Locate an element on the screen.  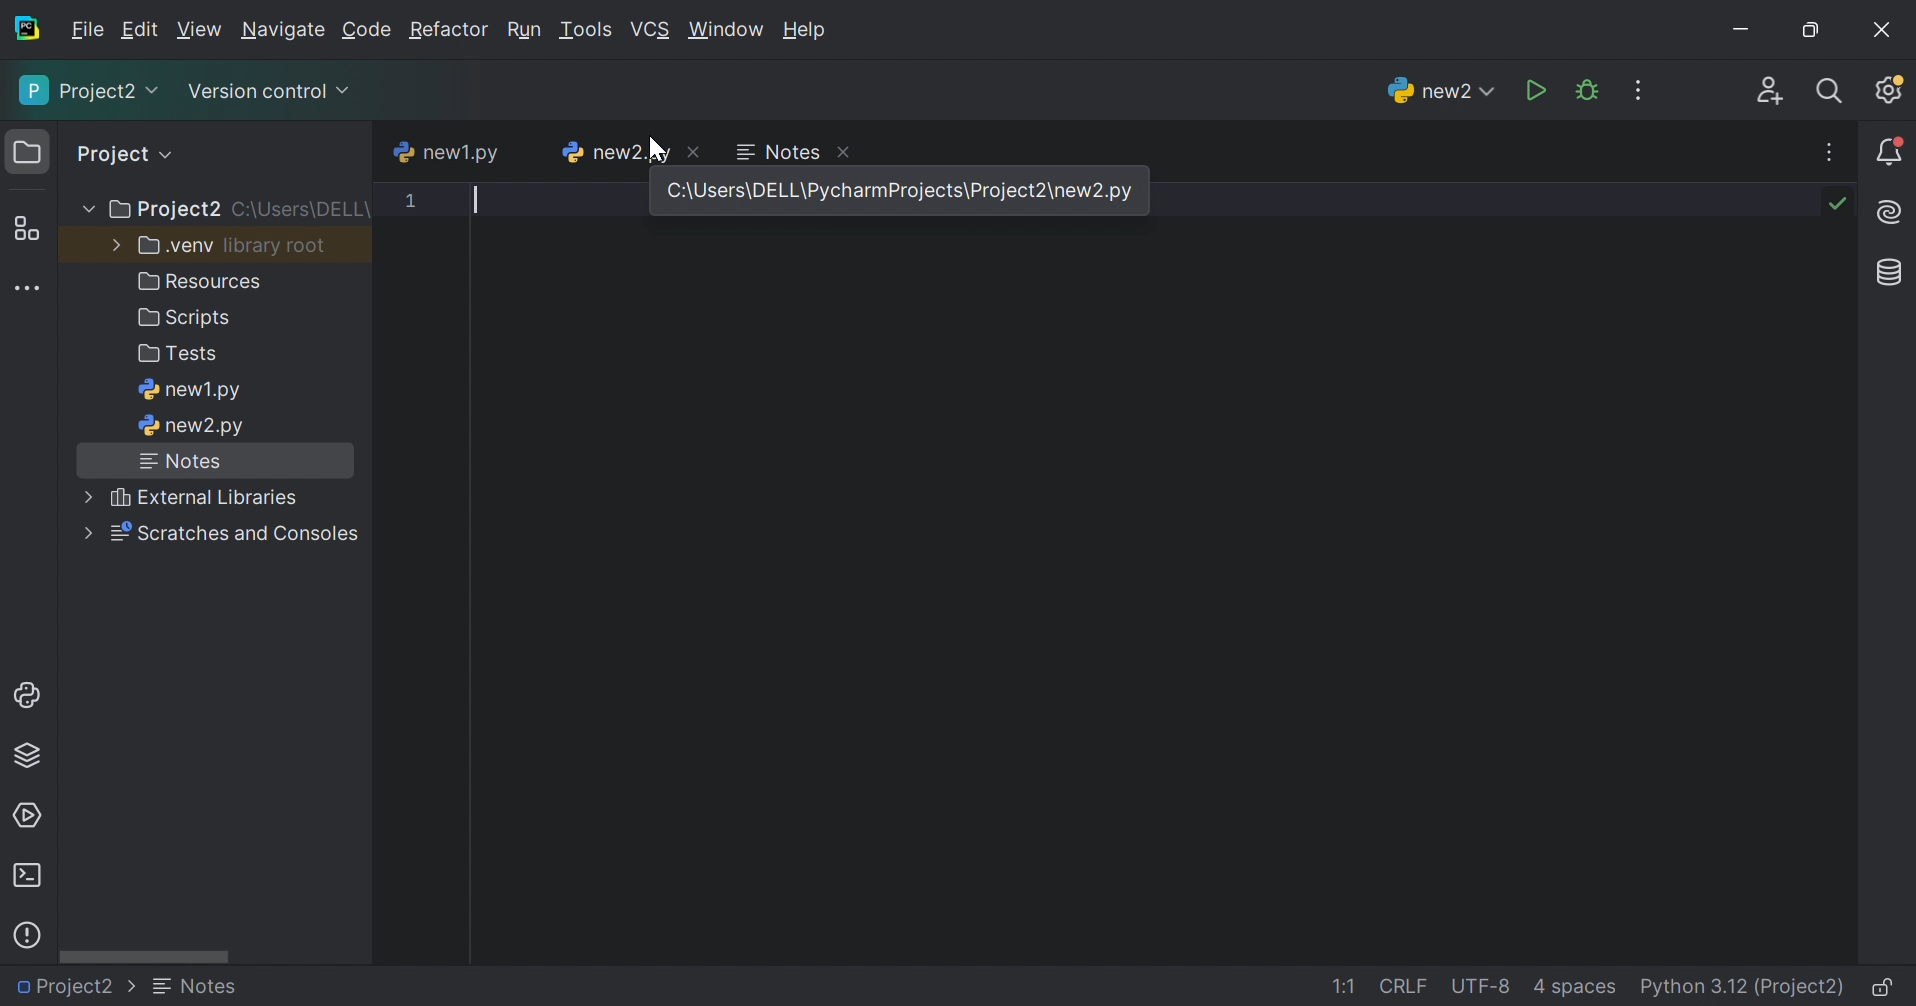
scroll bar is located at coordinates (590, 181).